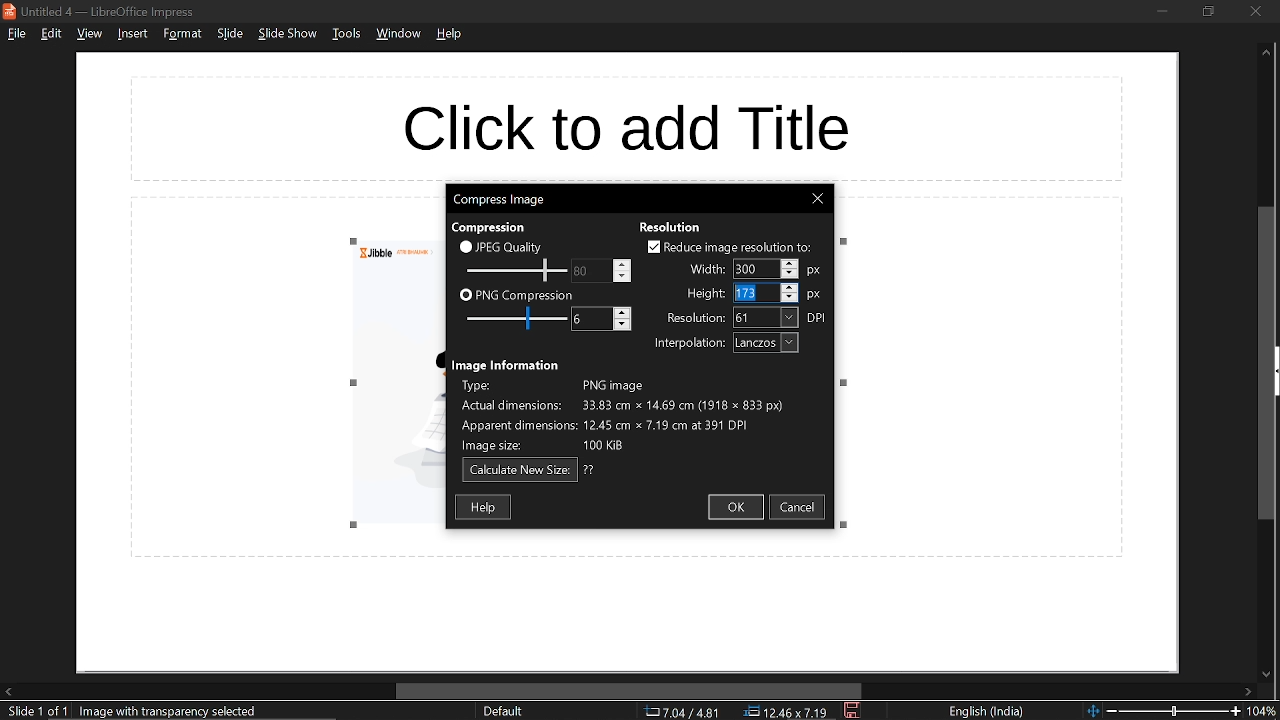 Image resolution: width=1280 pixels, height=720 pixels. Describe the element at coordinates (229, 35) in the screenshot. I see `slide` at that location.